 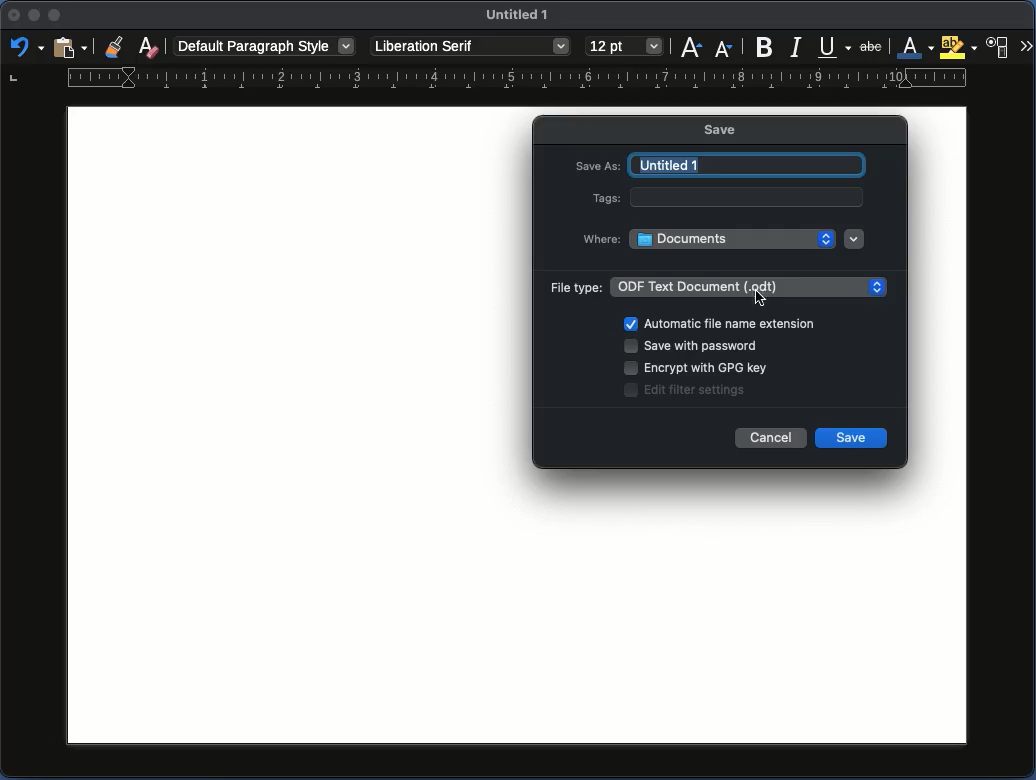 What do you see at coordinates (686, 391) in the screenshot?
I see `Edit filter settings` at bounding box center [686, 391].